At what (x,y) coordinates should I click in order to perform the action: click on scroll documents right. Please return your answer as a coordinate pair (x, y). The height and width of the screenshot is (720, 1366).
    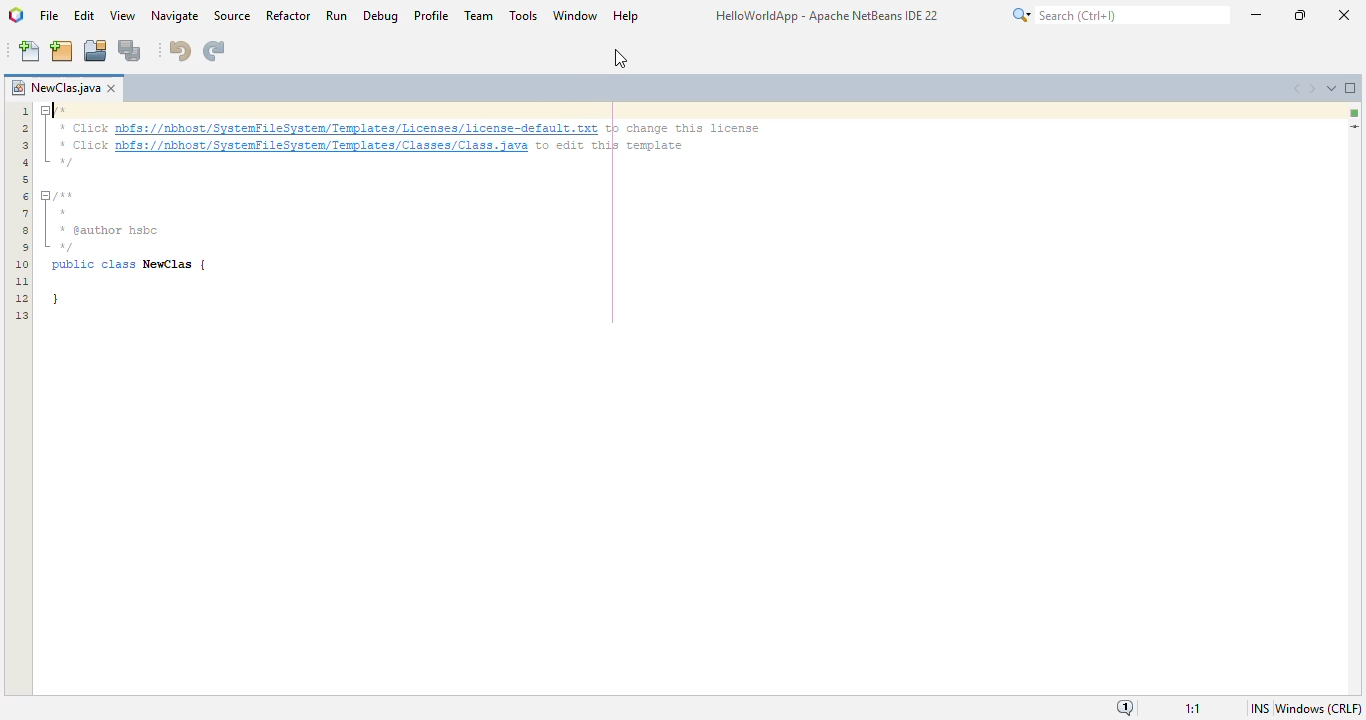
    Looking at the image, I should click on (1310, 89).